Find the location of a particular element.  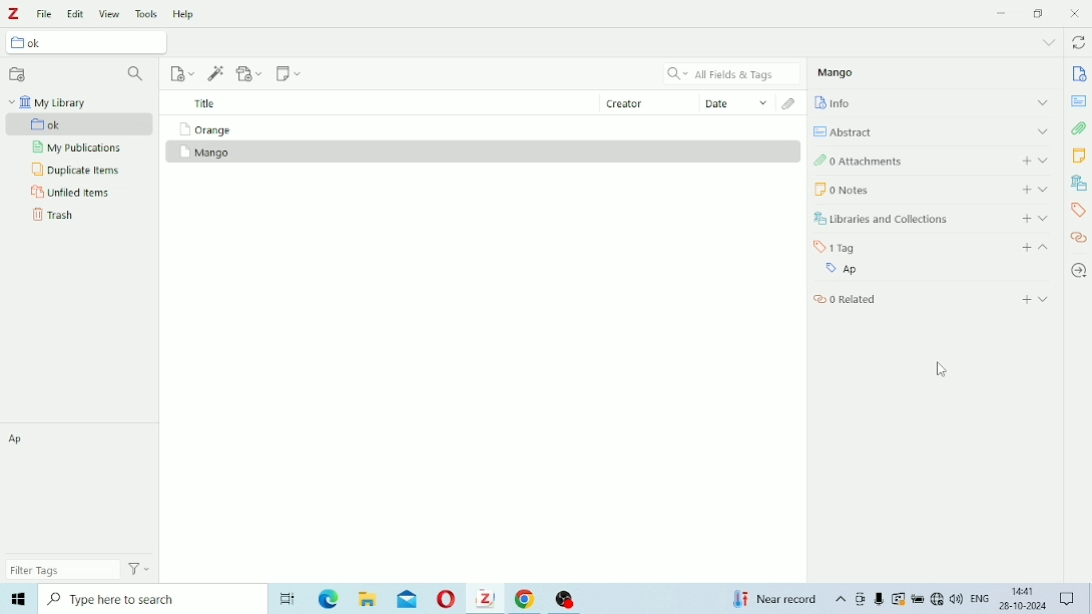

Add Attachment is located at coordinates (250, 74).